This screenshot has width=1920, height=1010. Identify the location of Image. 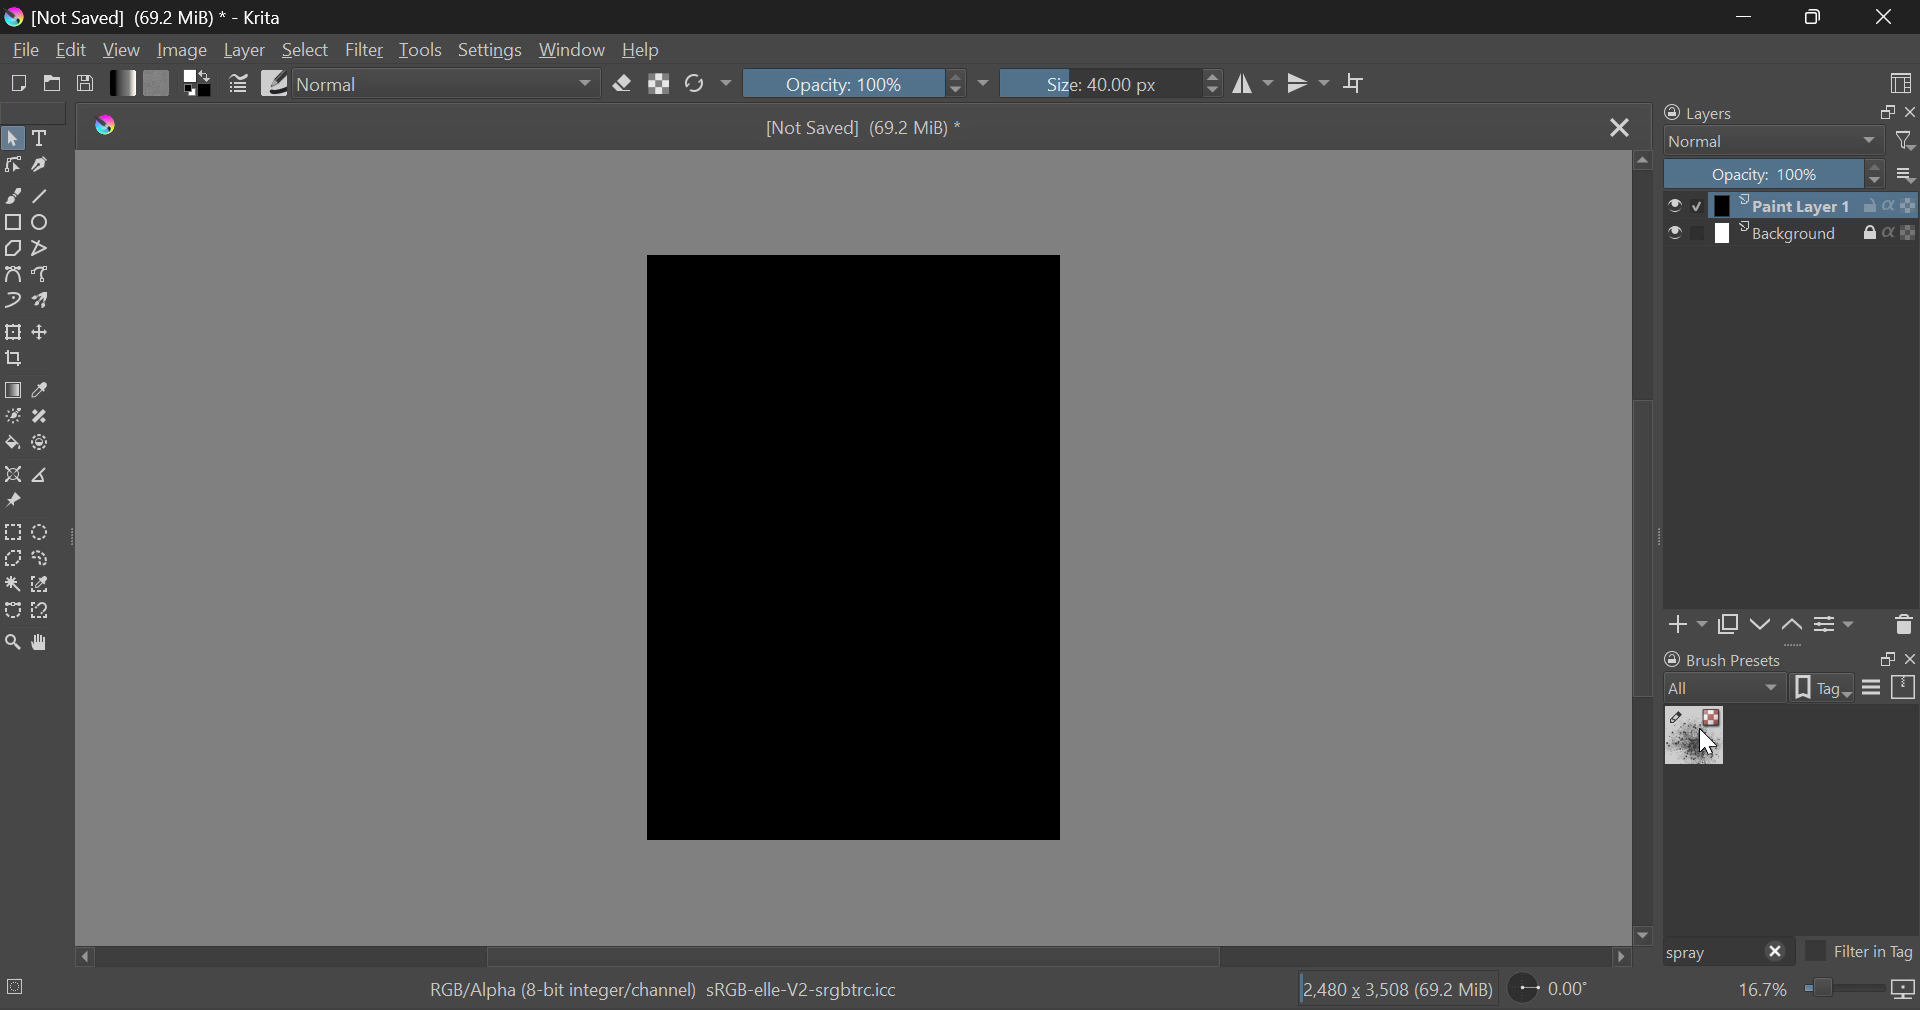
(188, 48).